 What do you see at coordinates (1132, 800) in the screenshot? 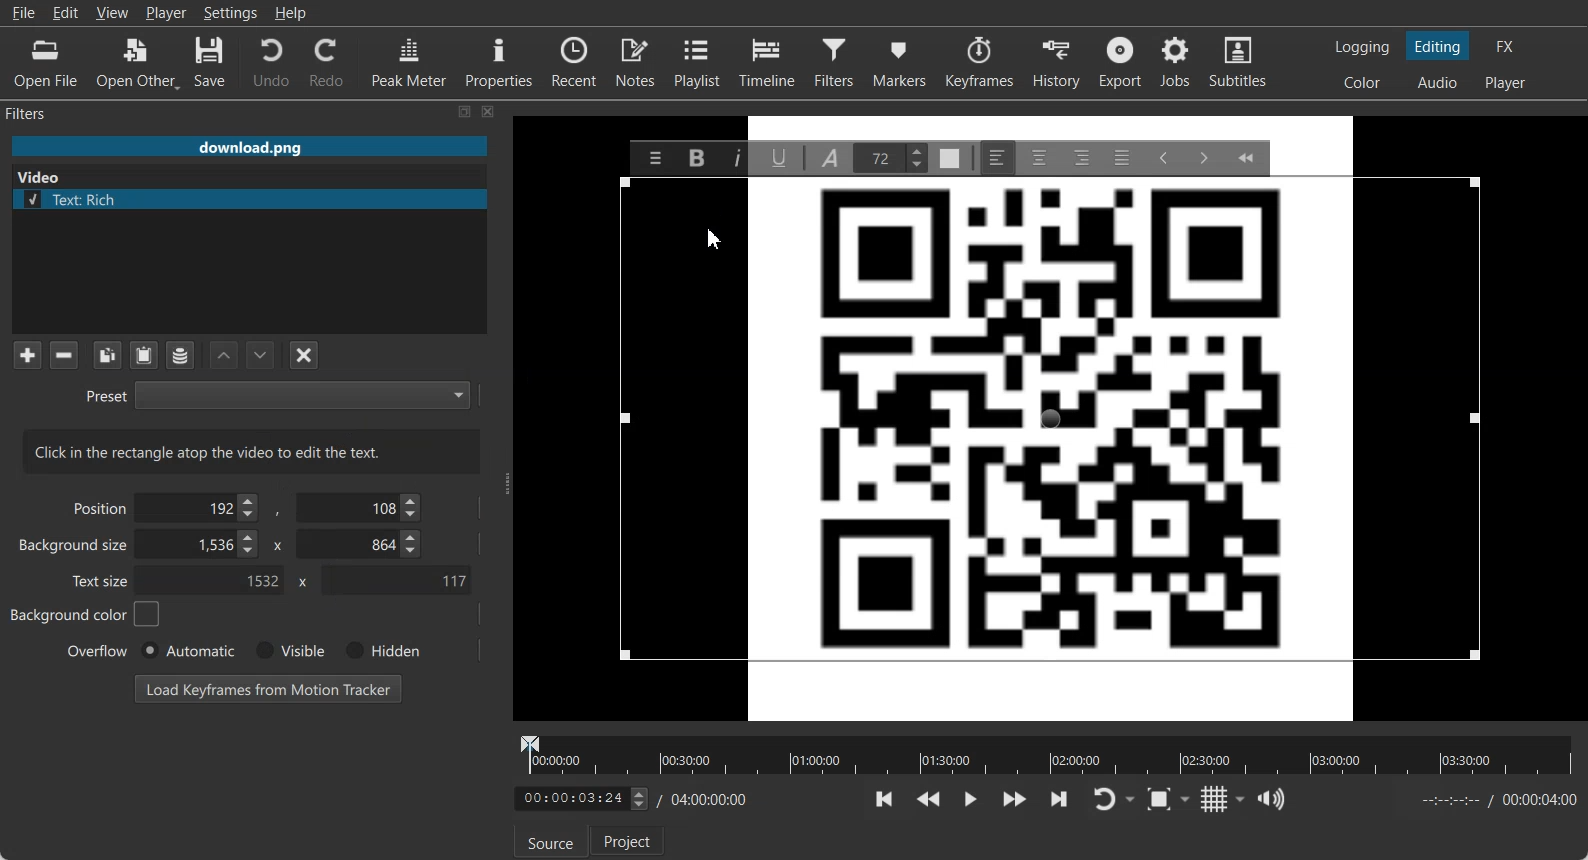
I see `Drop down box` at bounding box center [1132, 800].